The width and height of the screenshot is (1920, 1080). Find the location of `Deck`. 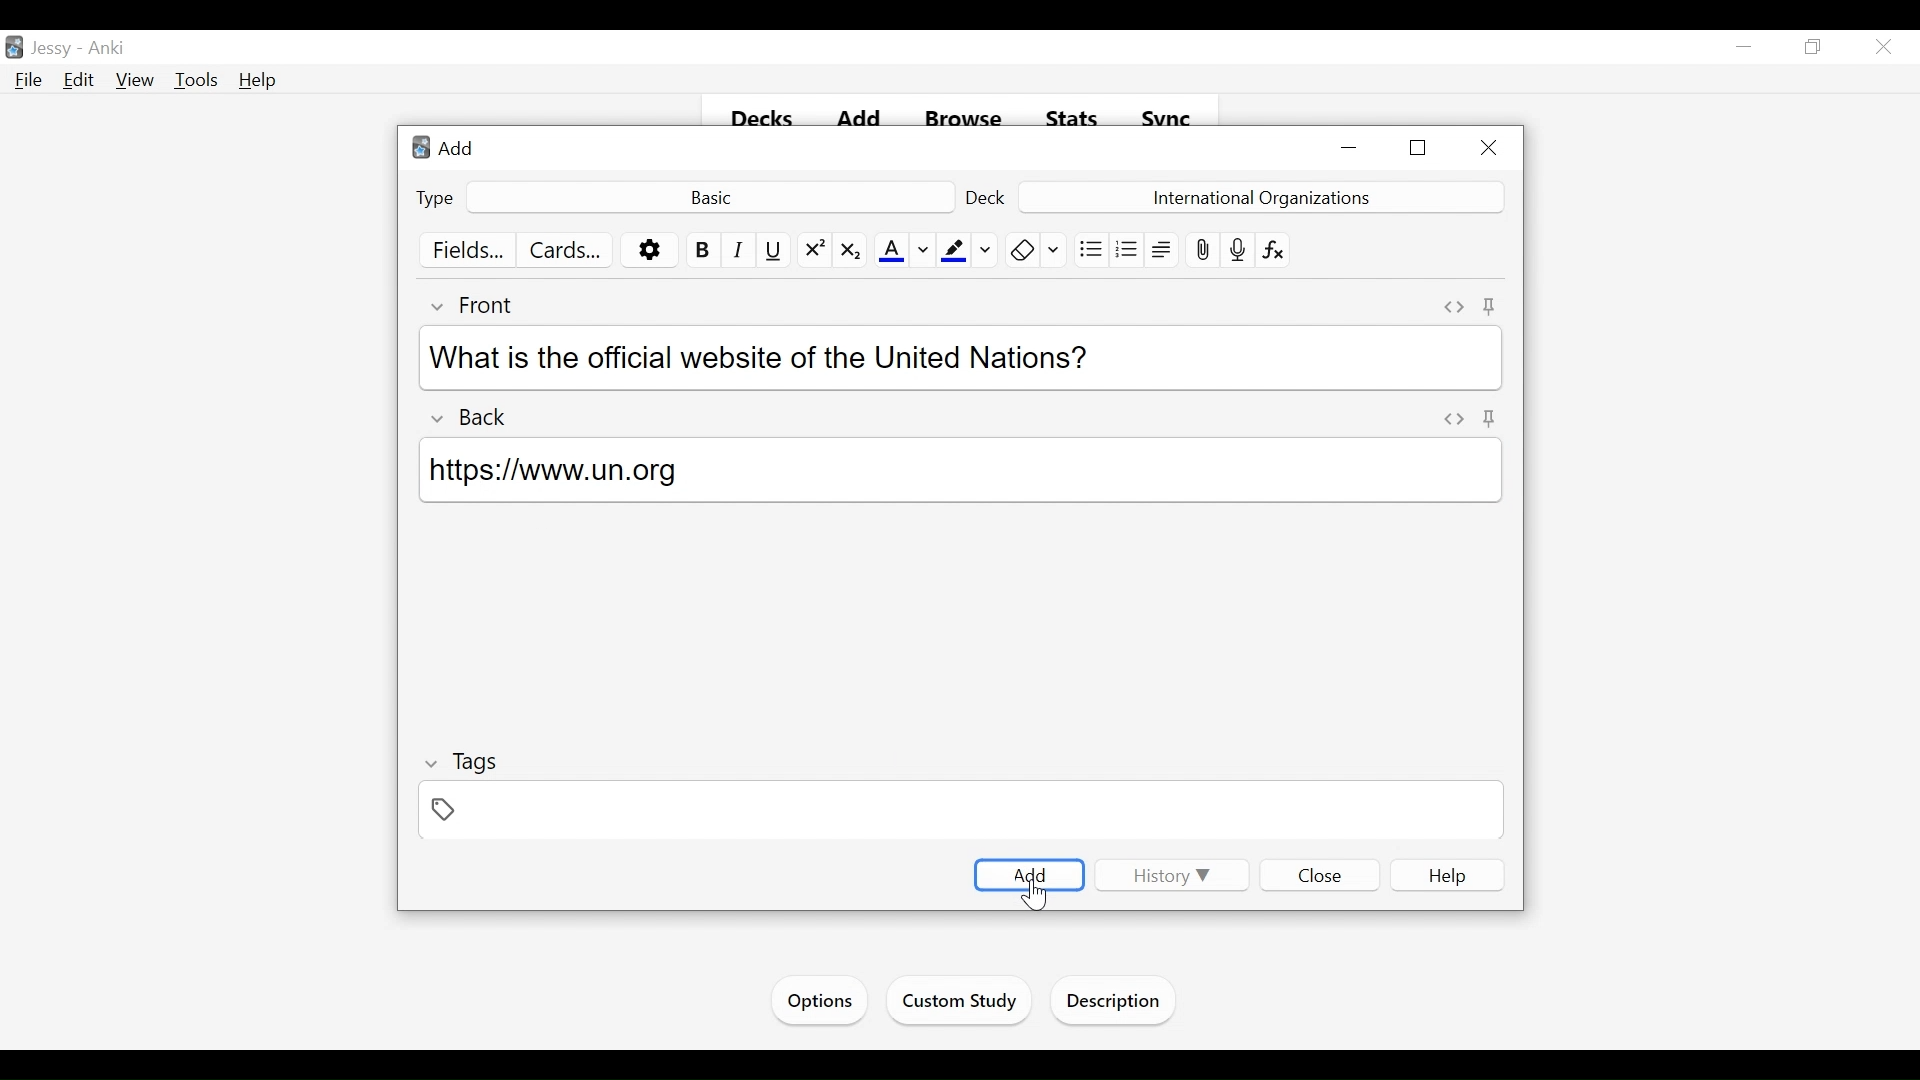

Deck is located at coordinates (986, 197).